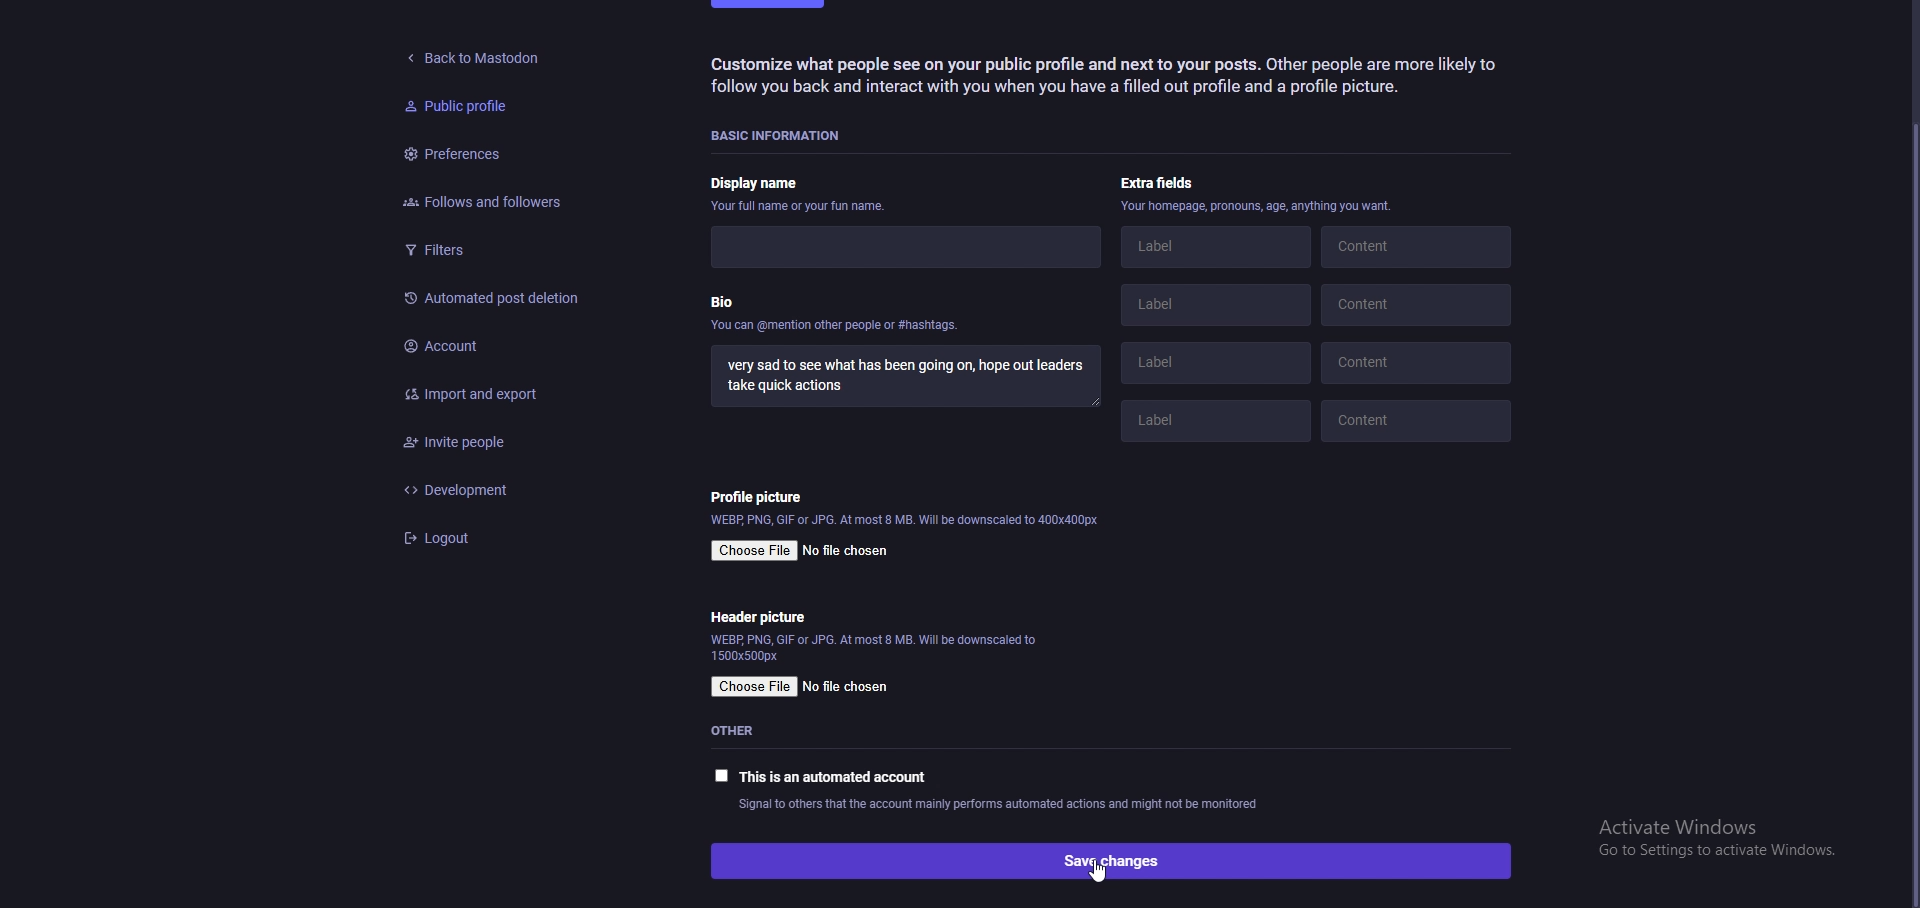  What do you see at coordinates (494, 296) in the screenshot?
I see `Automated post deletion` at bounding box center [494, 296].